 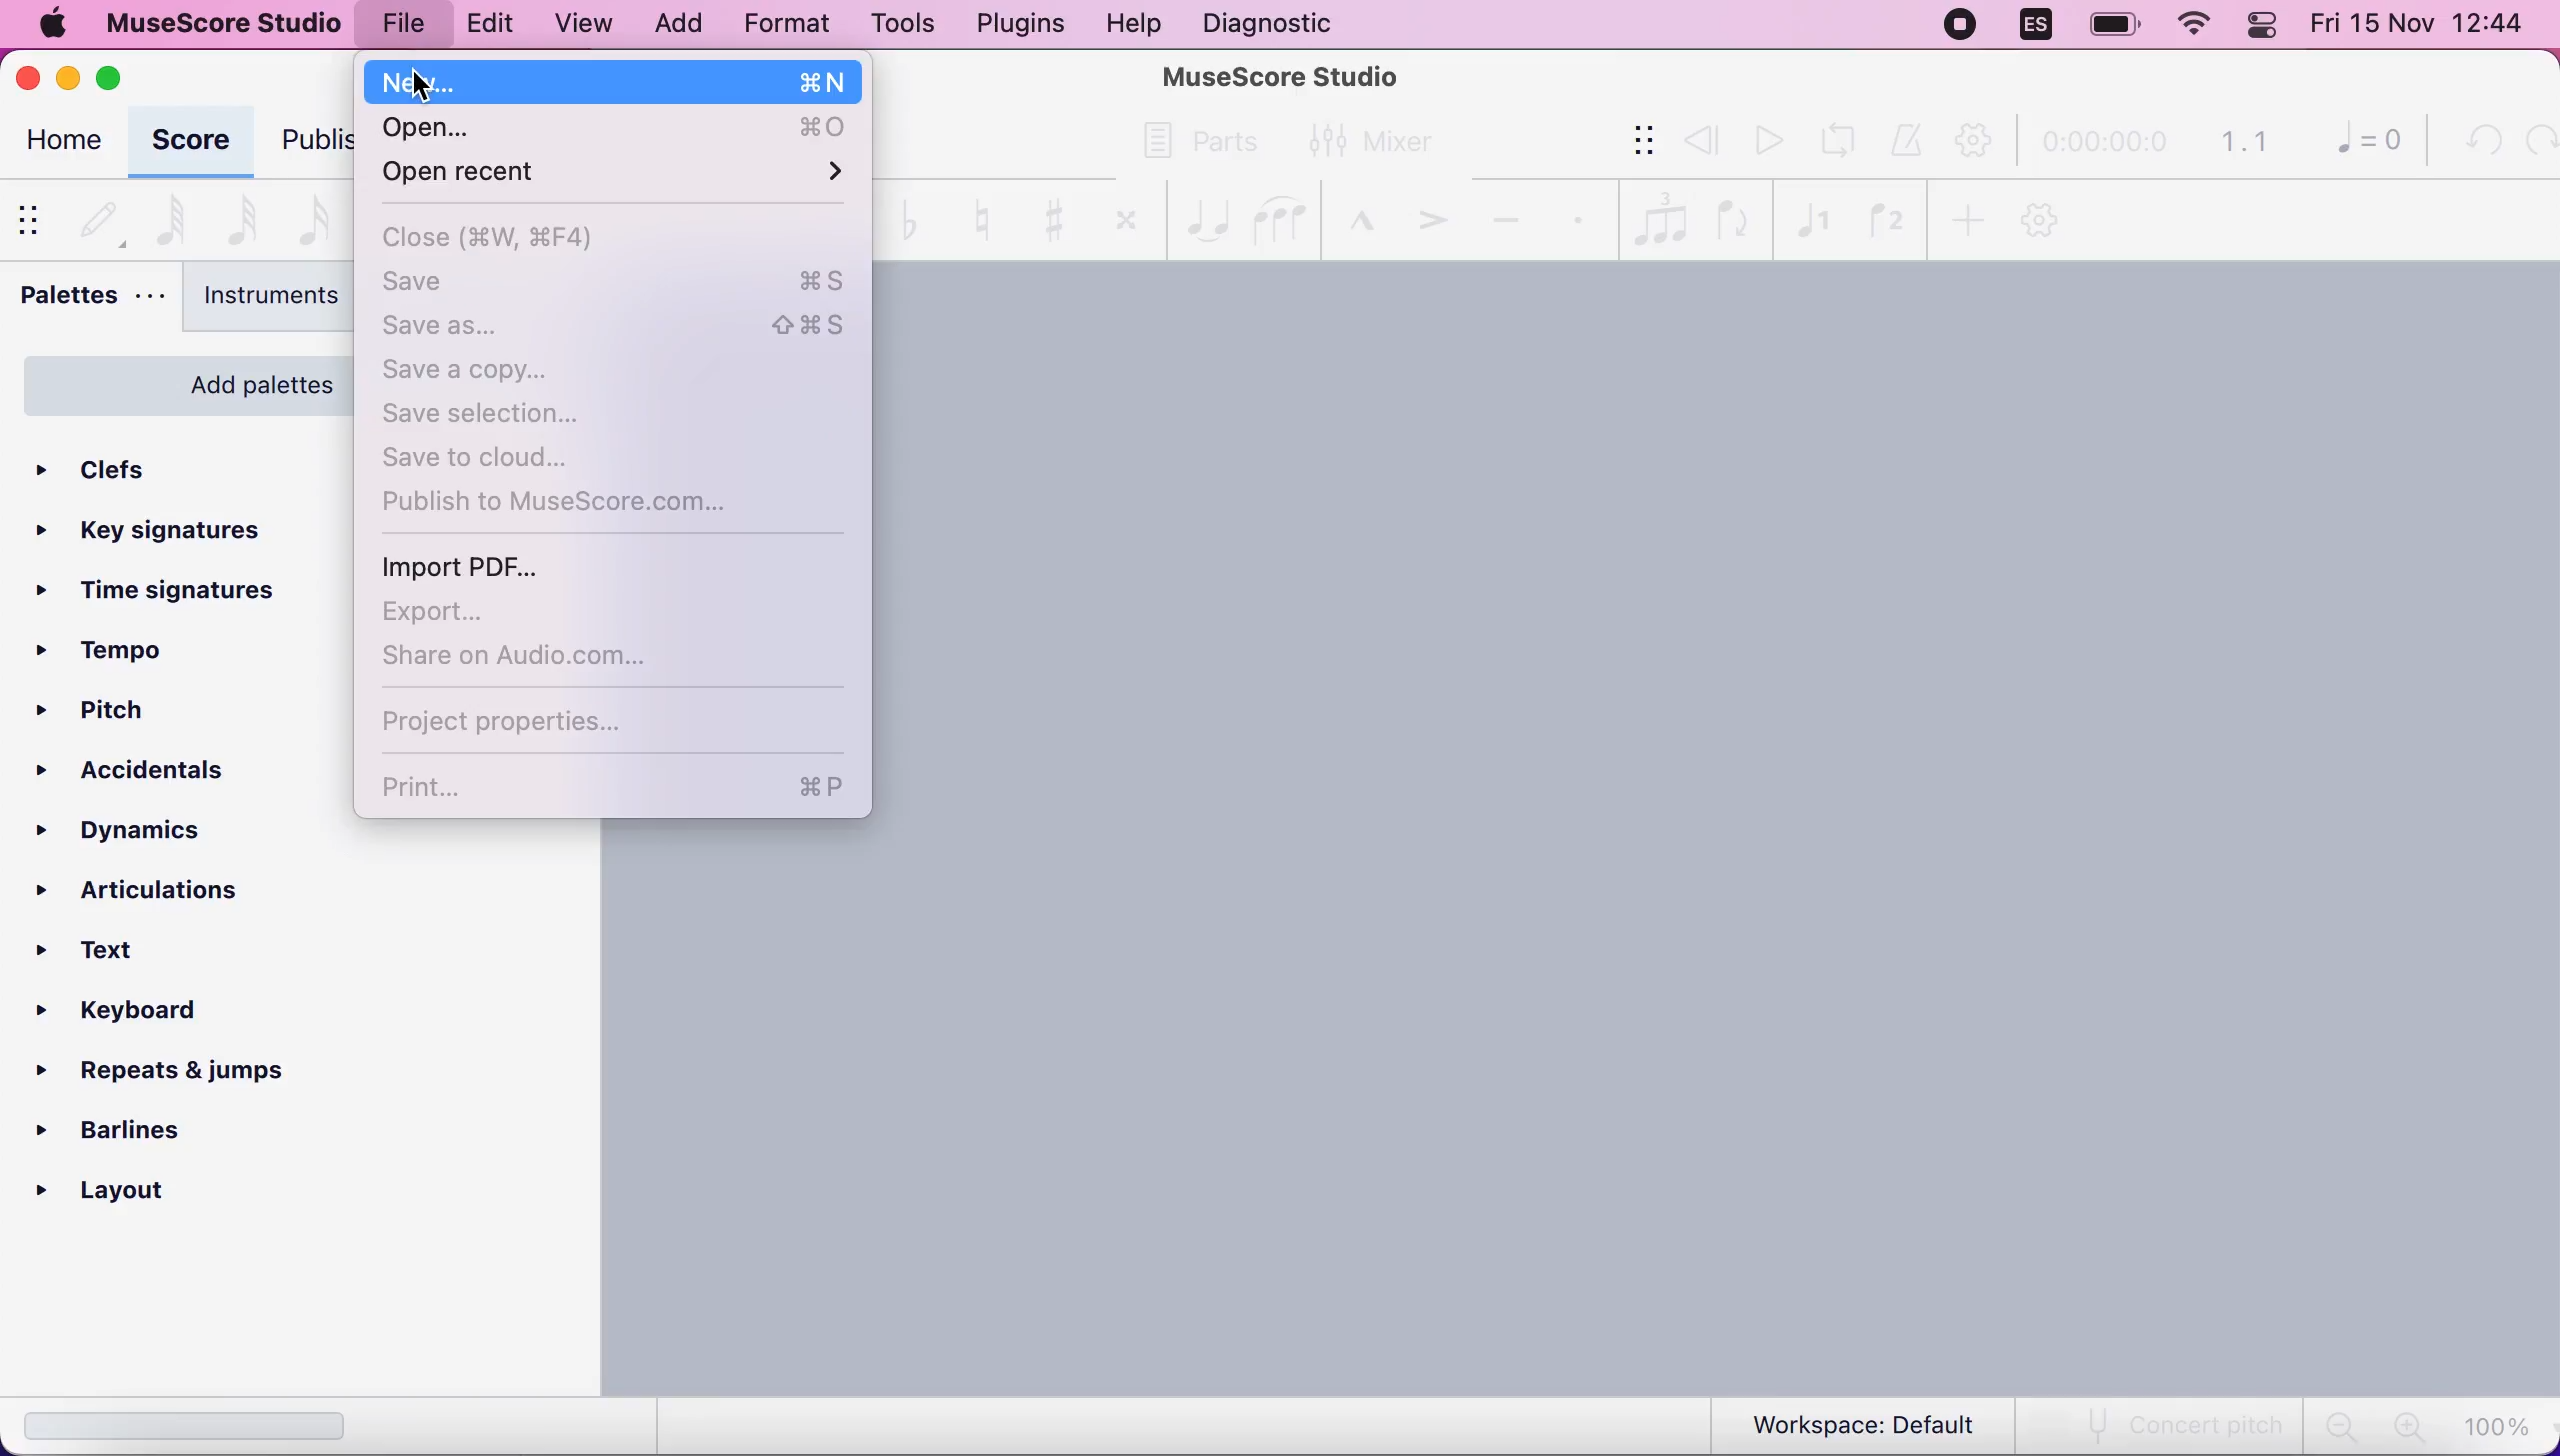 What do you see at coordinates (2192, 24) in the screenshot?
I see `wifi` at bounding box center [2192, 24].